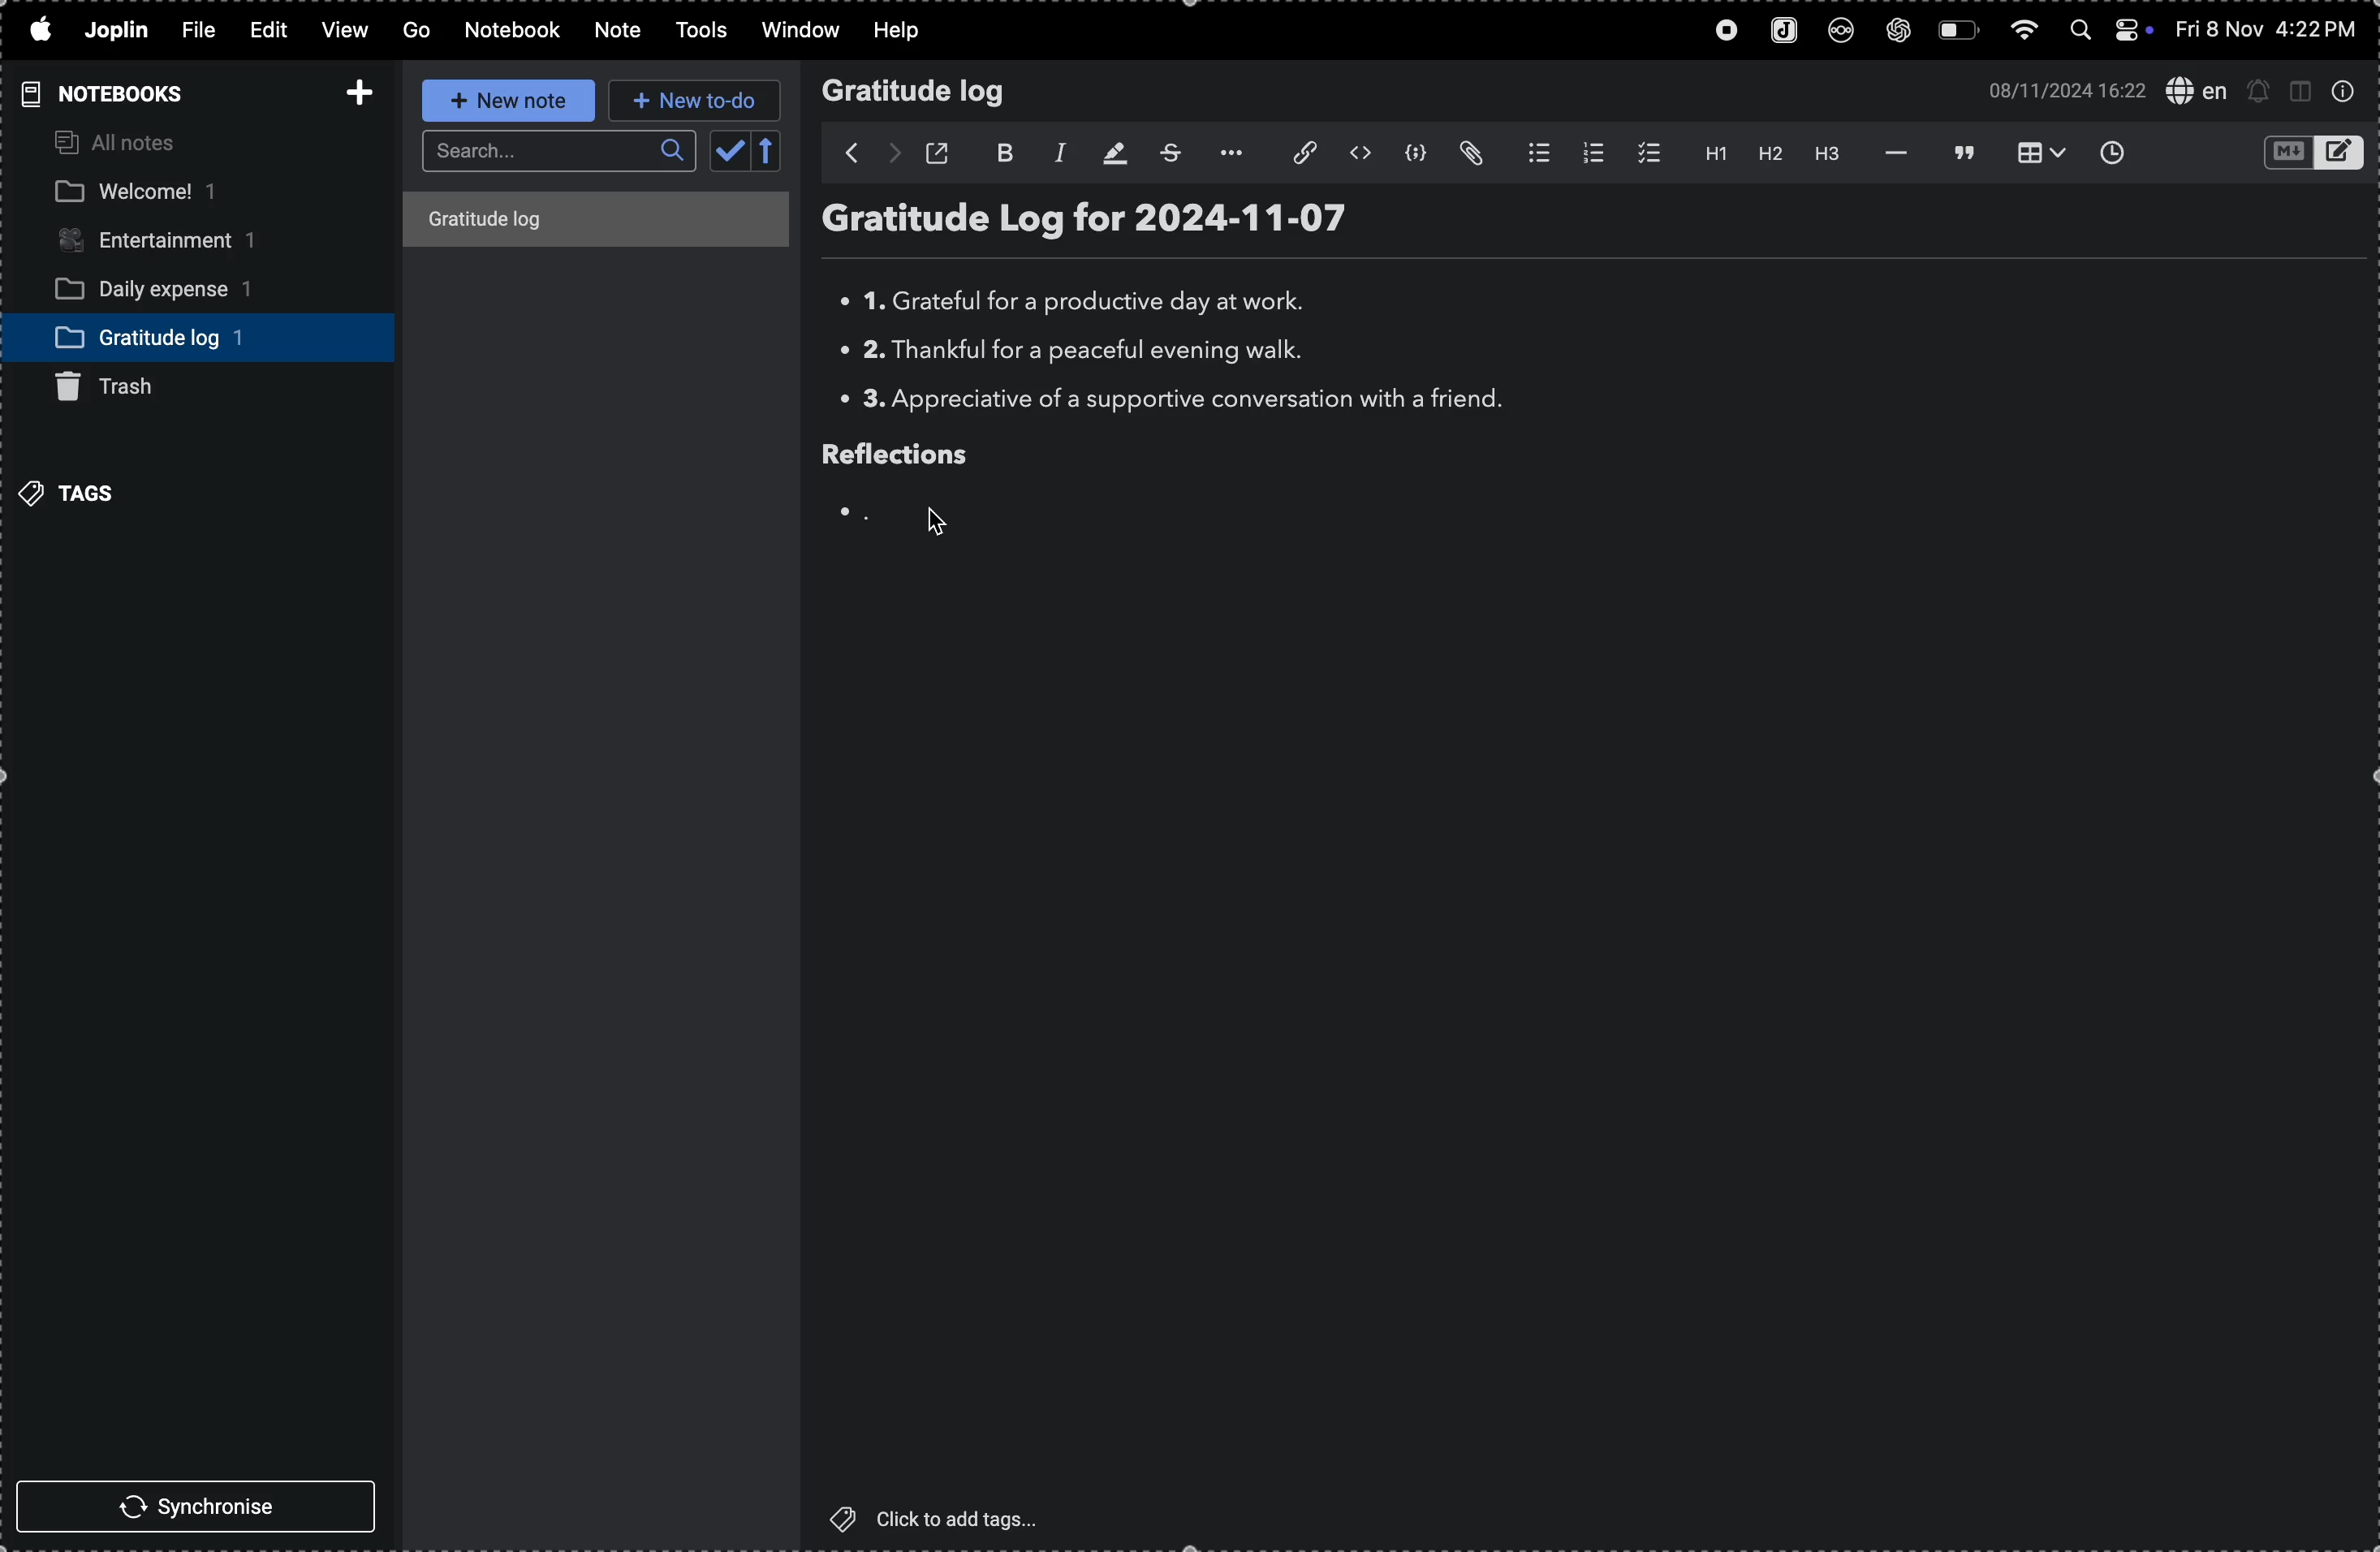  Describe the element at coordinates (172, 289) in the screenshot. I see `daily expense` at that location.